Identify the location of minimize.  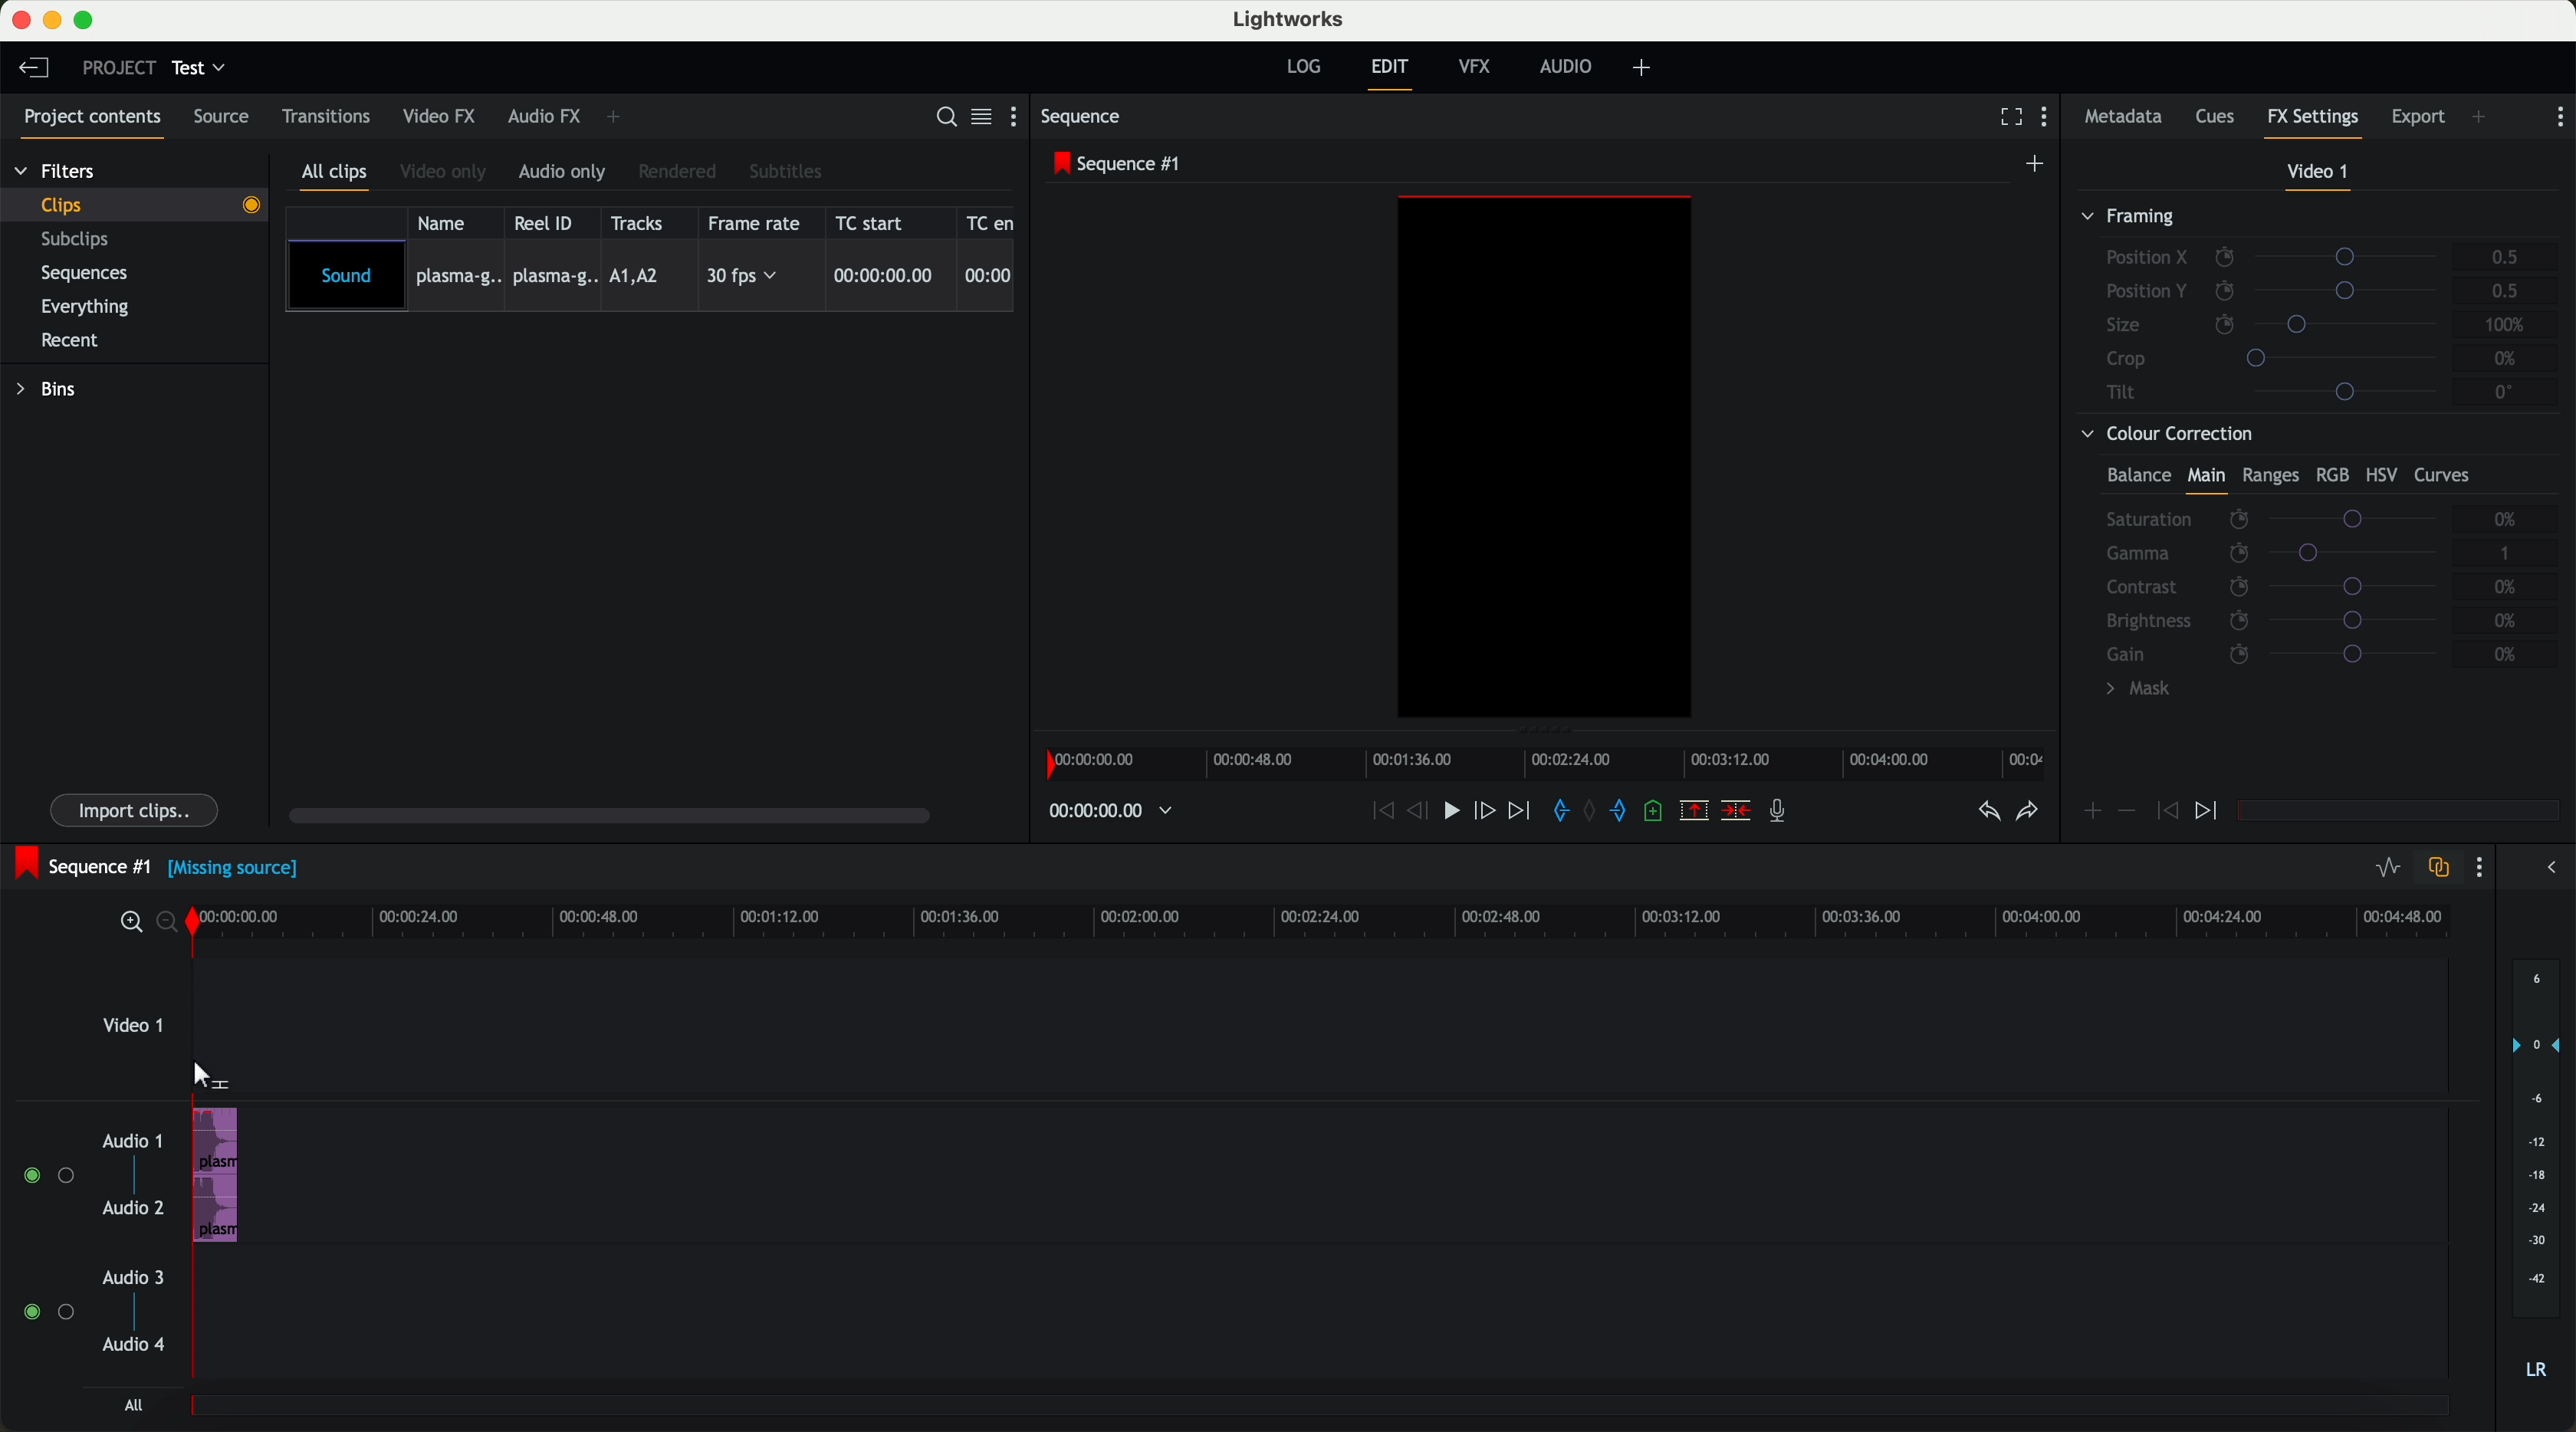
(52, 21).